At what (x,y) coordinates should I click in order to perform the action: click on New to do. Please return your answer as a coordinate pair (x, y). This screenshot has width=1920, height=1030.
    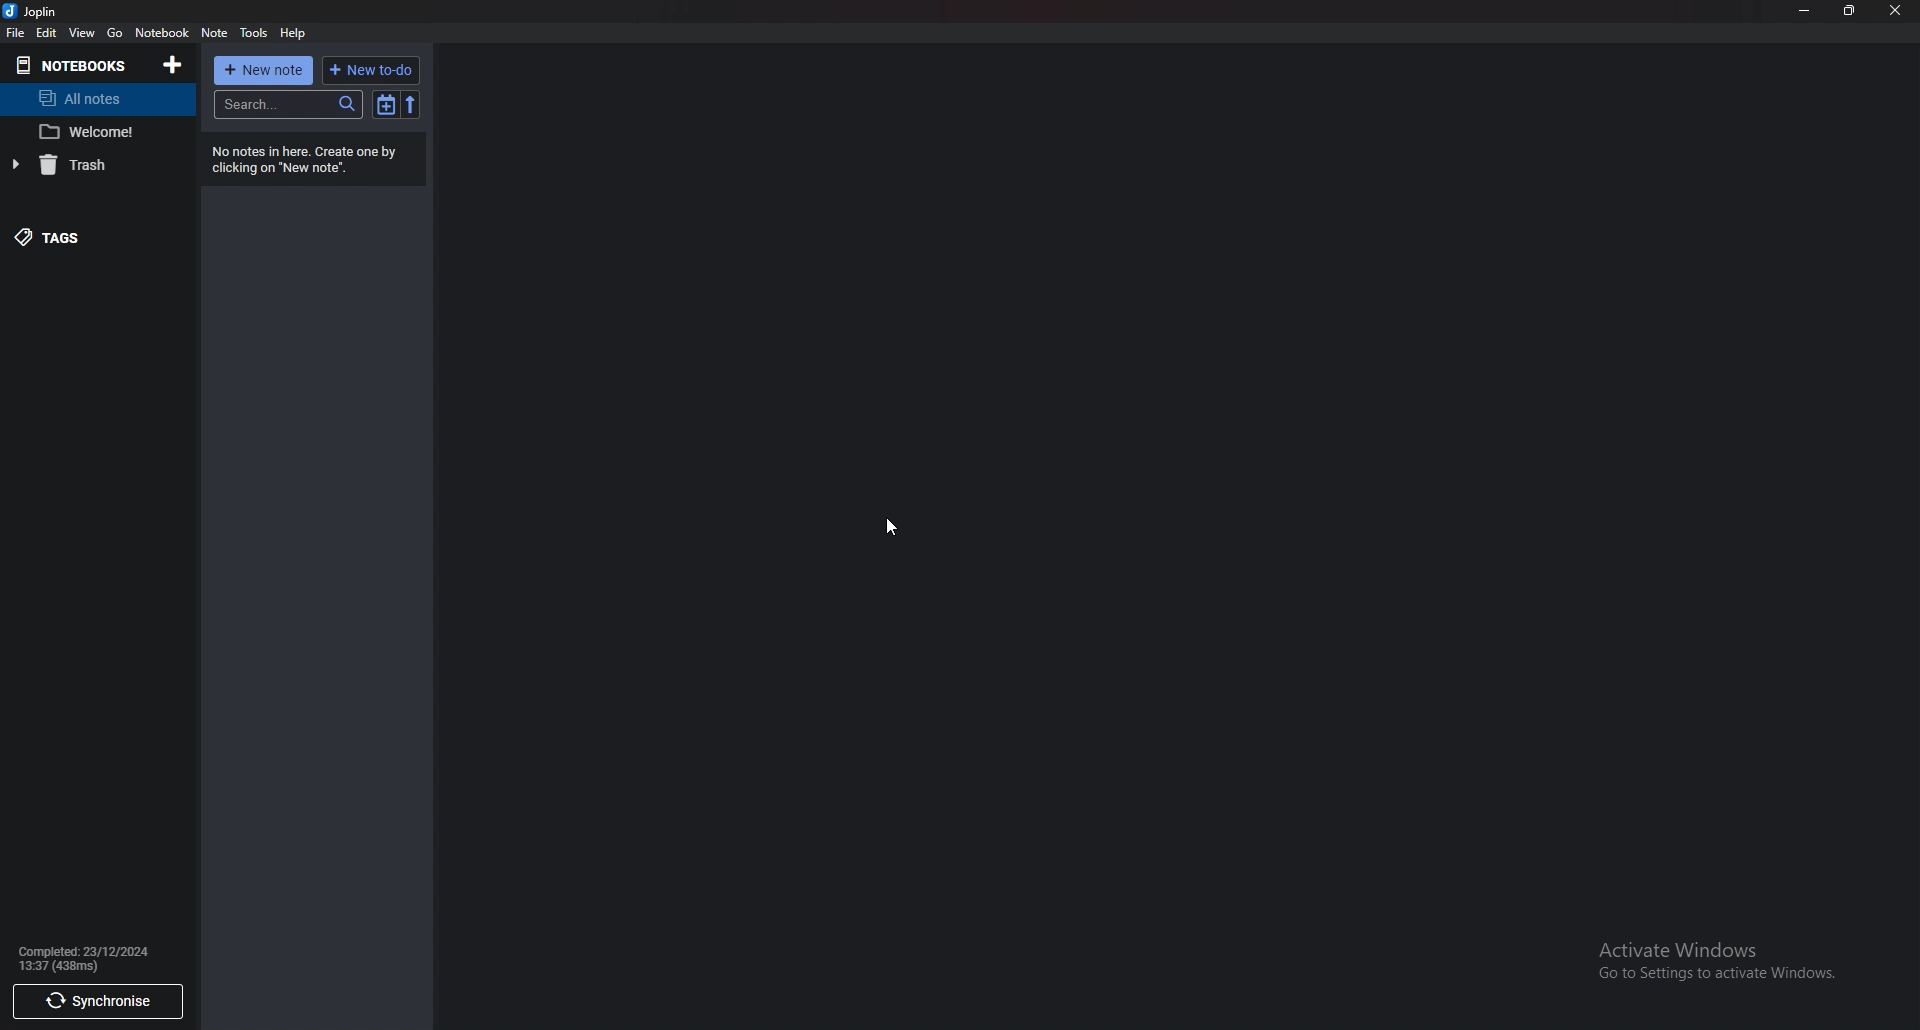
    Looking at the image, I should click on (371, 71).